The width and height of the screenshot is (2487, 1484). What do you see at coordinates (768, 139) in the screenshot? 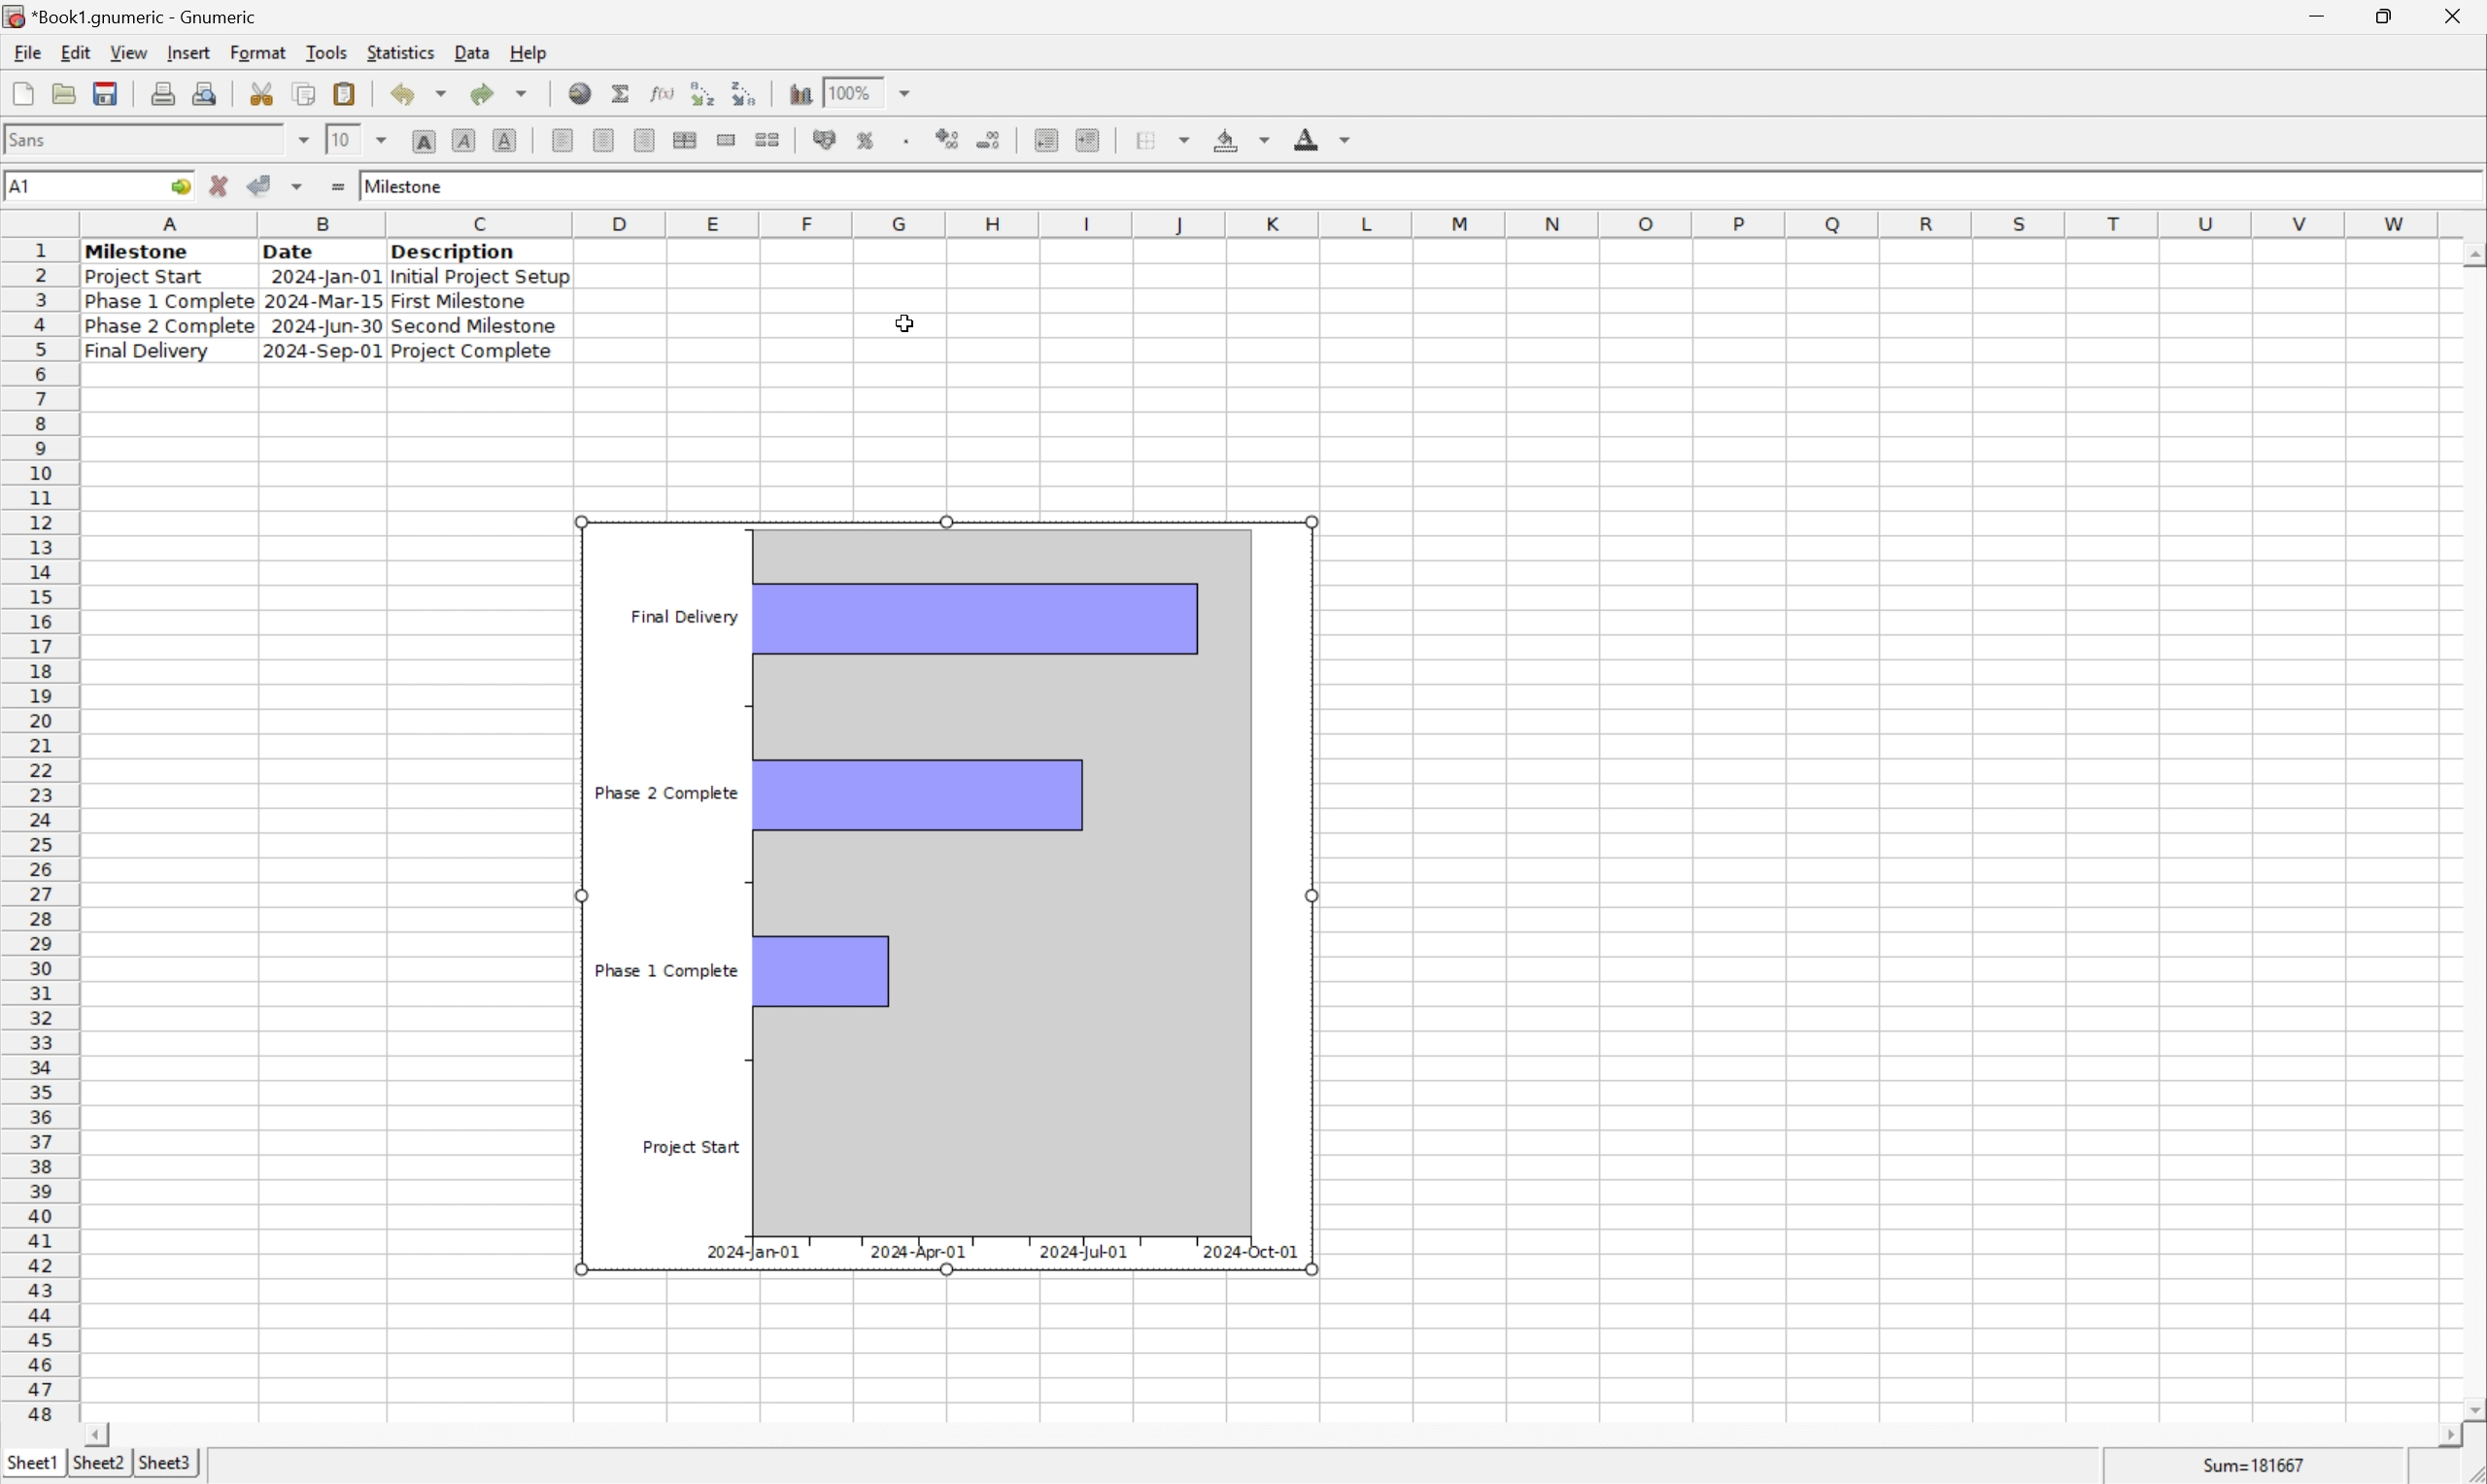
I see `split ranges of merged cells` at bounding box center [768, 139].